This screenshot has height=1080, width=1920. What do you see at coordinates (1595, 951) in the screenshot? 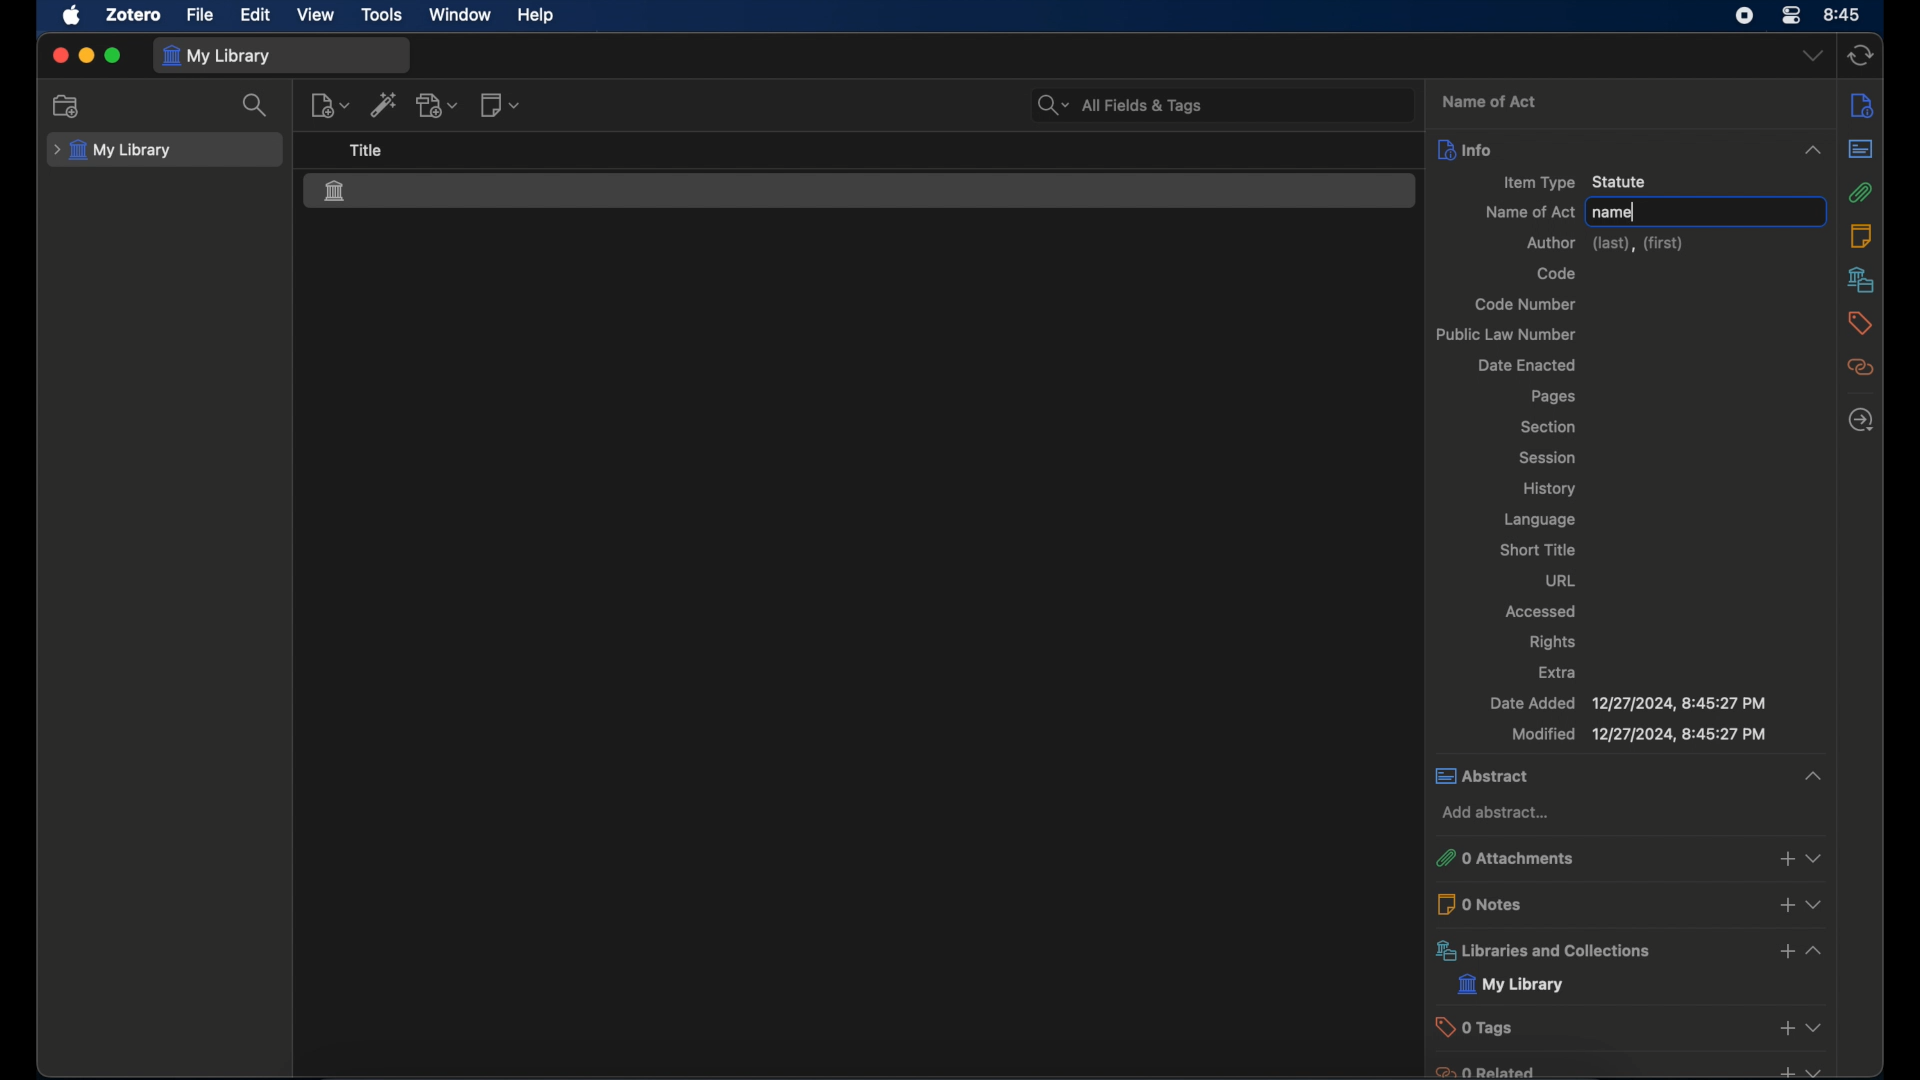
I see `libraries` at bounding box center [1595, 951].